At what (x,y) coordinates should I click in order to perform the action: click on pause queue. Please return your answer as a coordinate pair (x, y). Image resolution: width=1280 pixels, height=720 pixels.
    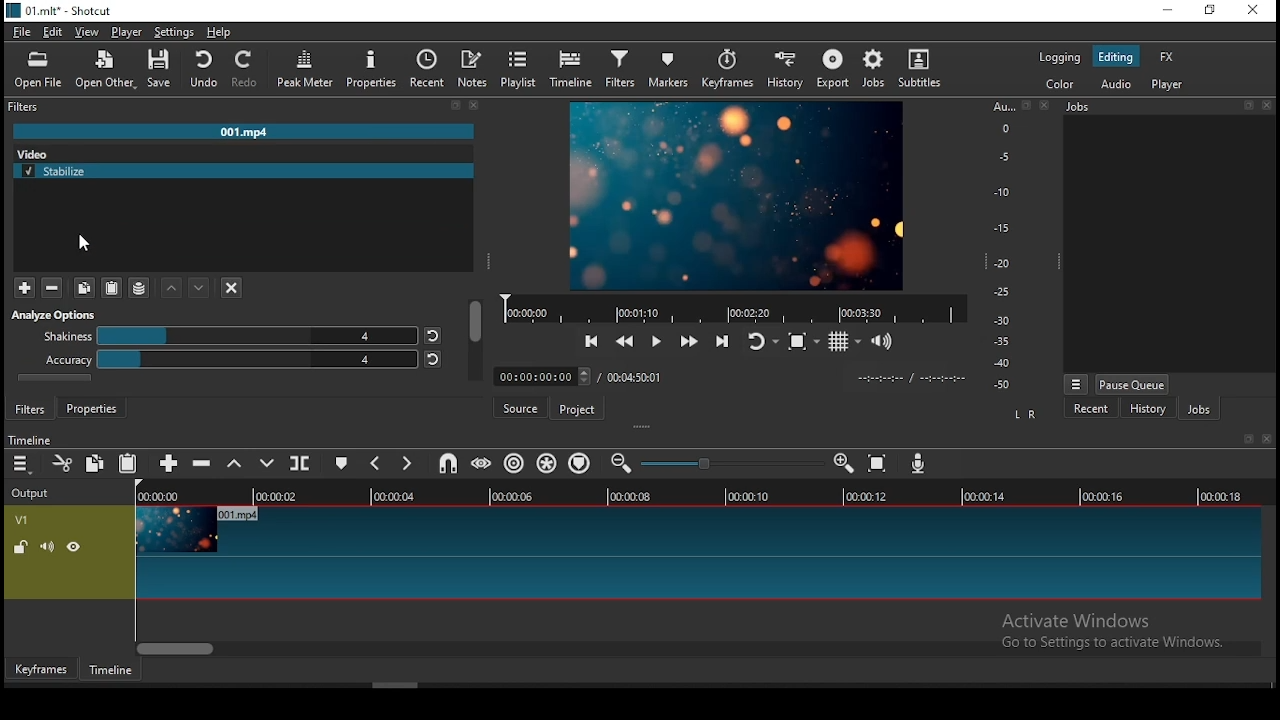
    Looking at the image, I should click on (1133, 384).